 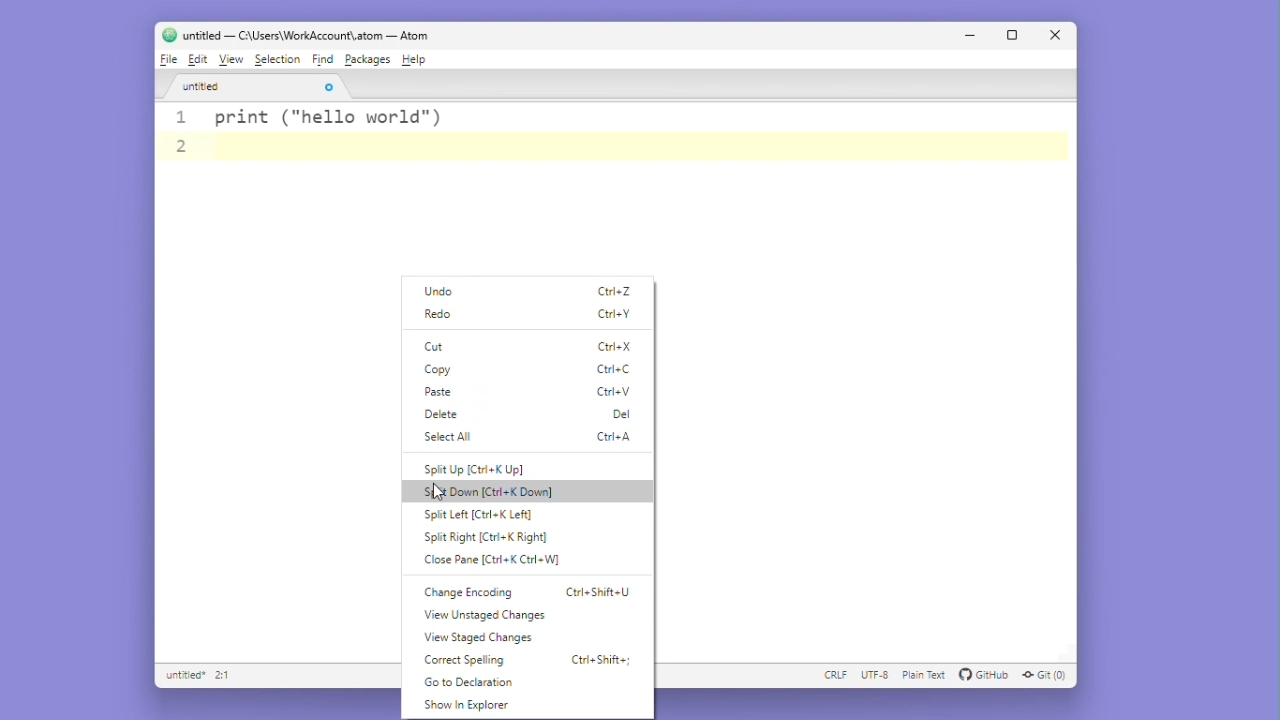 I want to click on Split right, so click(x=485, y=537).